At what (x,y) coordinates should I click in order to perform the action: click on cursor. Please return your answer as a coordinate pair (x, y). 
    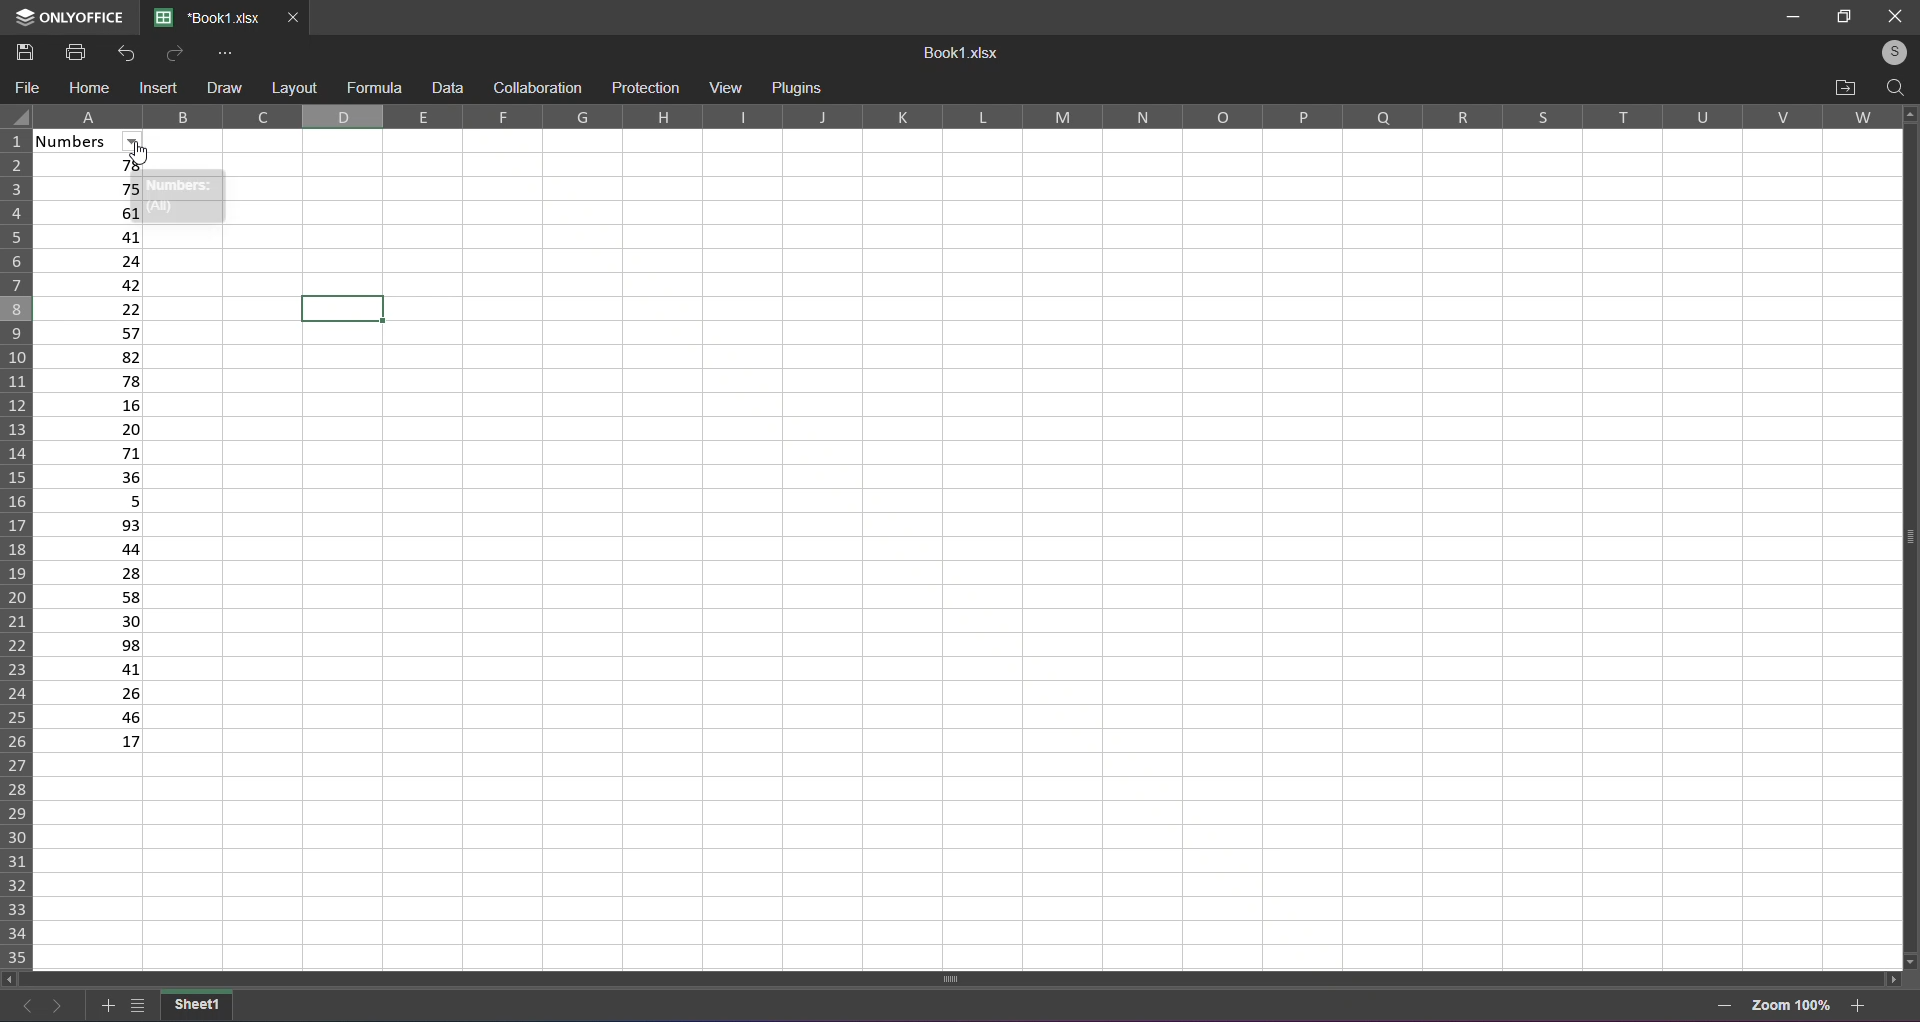
    Looking at the image, I should click on (144, 156).